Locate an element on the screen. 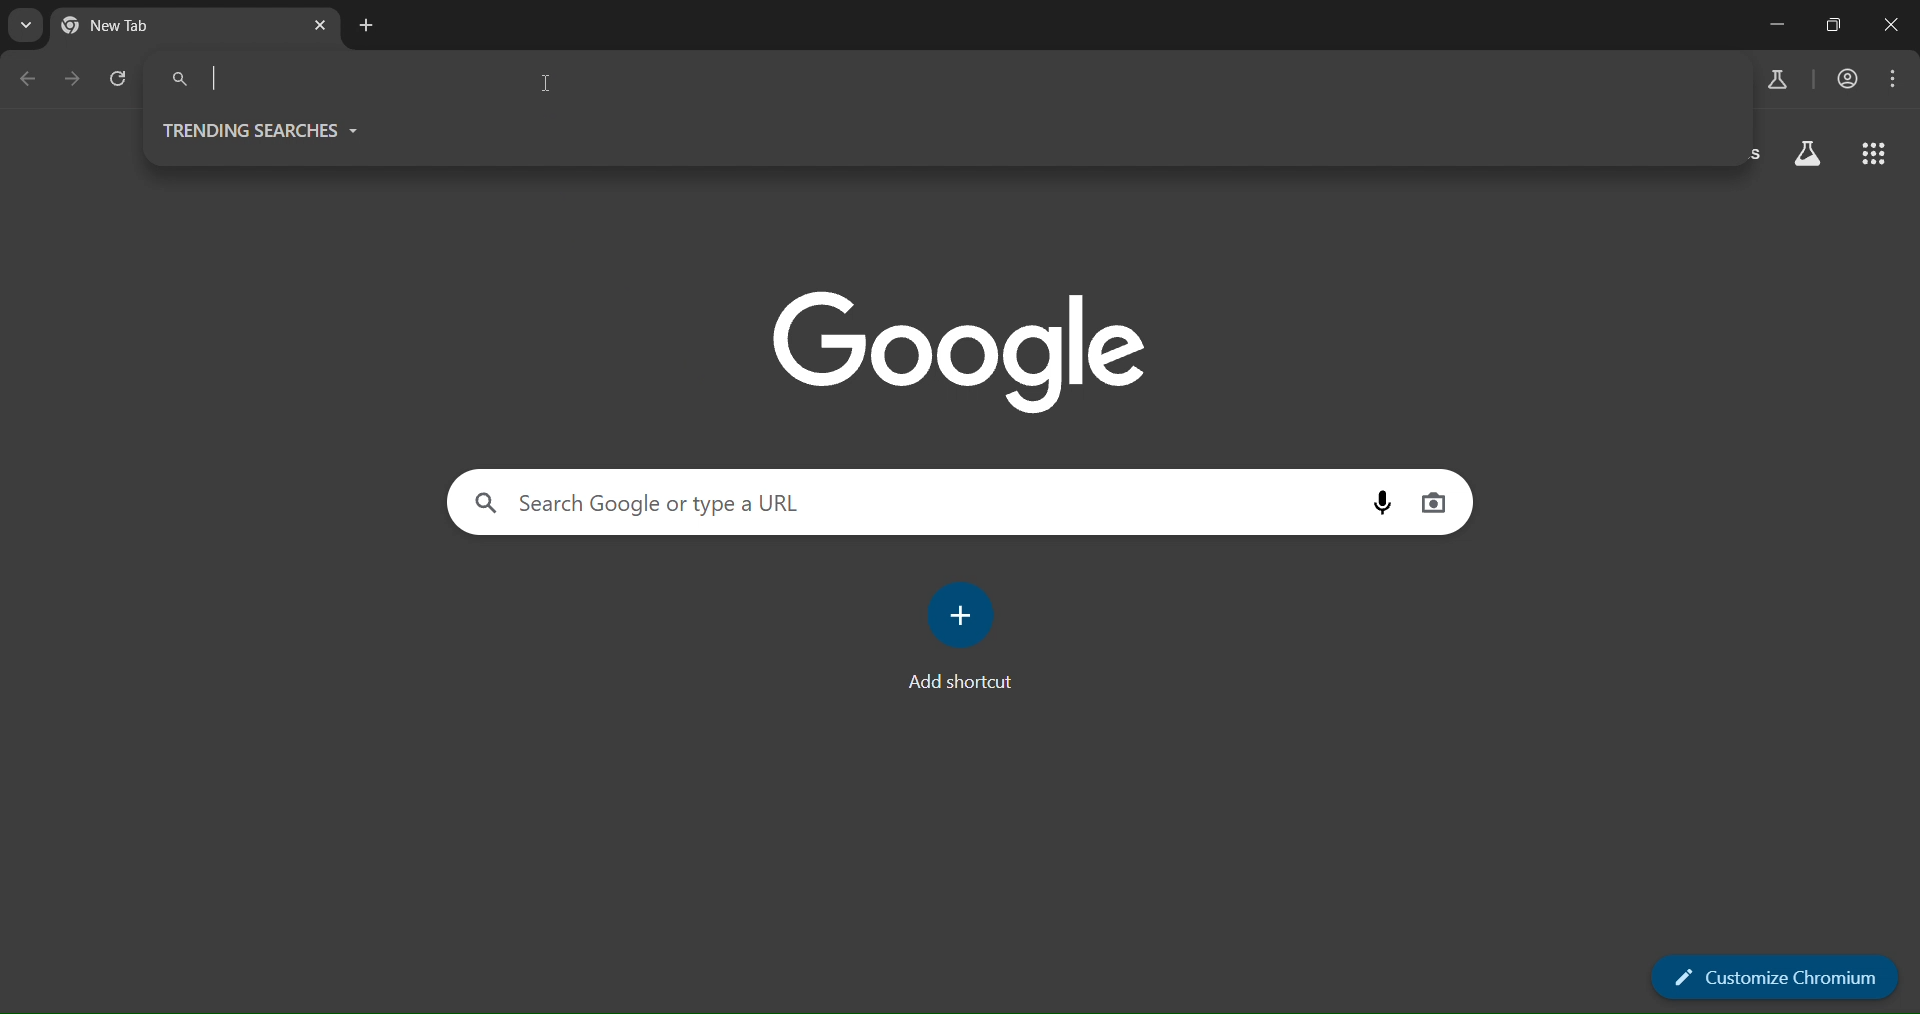 This screenshot has width=1920, height=1014. customize chromium is located at coordinates (1771, 976).